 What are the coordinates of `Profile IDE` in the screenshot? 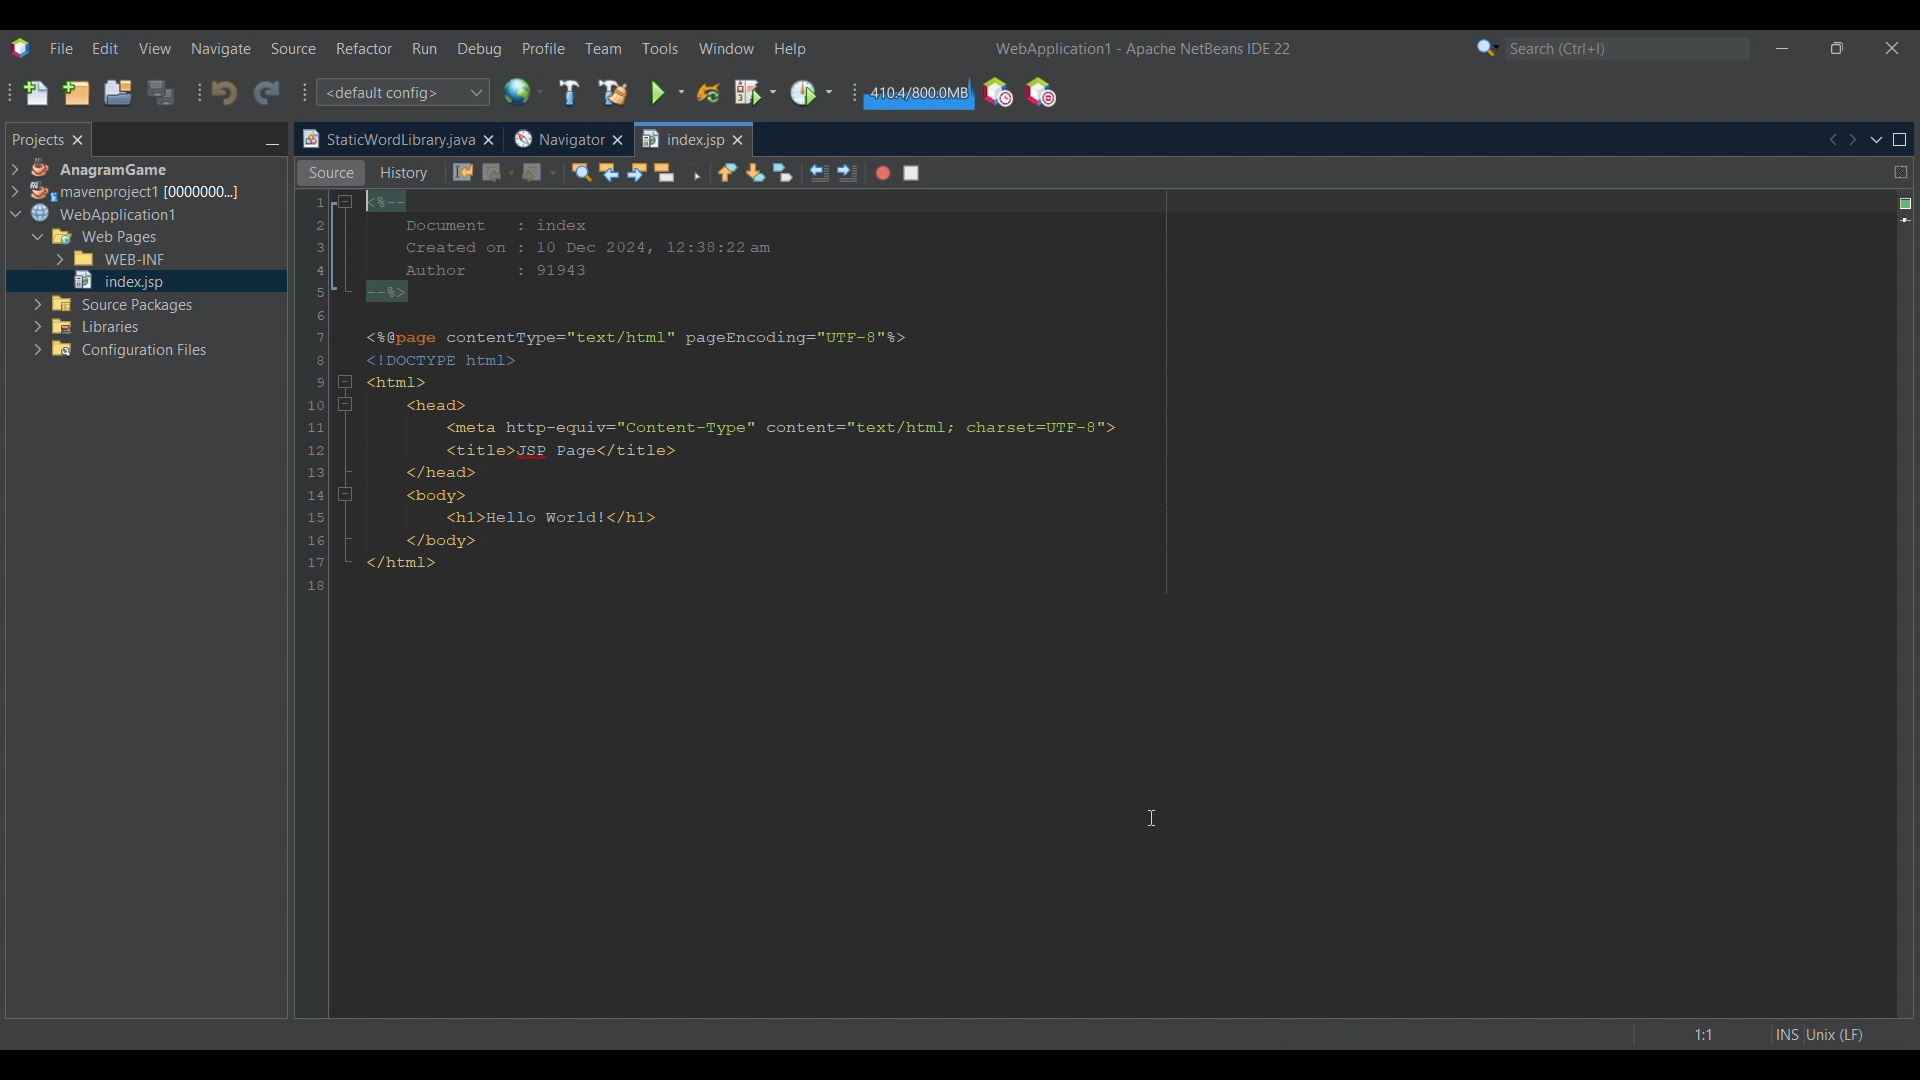 It's located at (997, 93).